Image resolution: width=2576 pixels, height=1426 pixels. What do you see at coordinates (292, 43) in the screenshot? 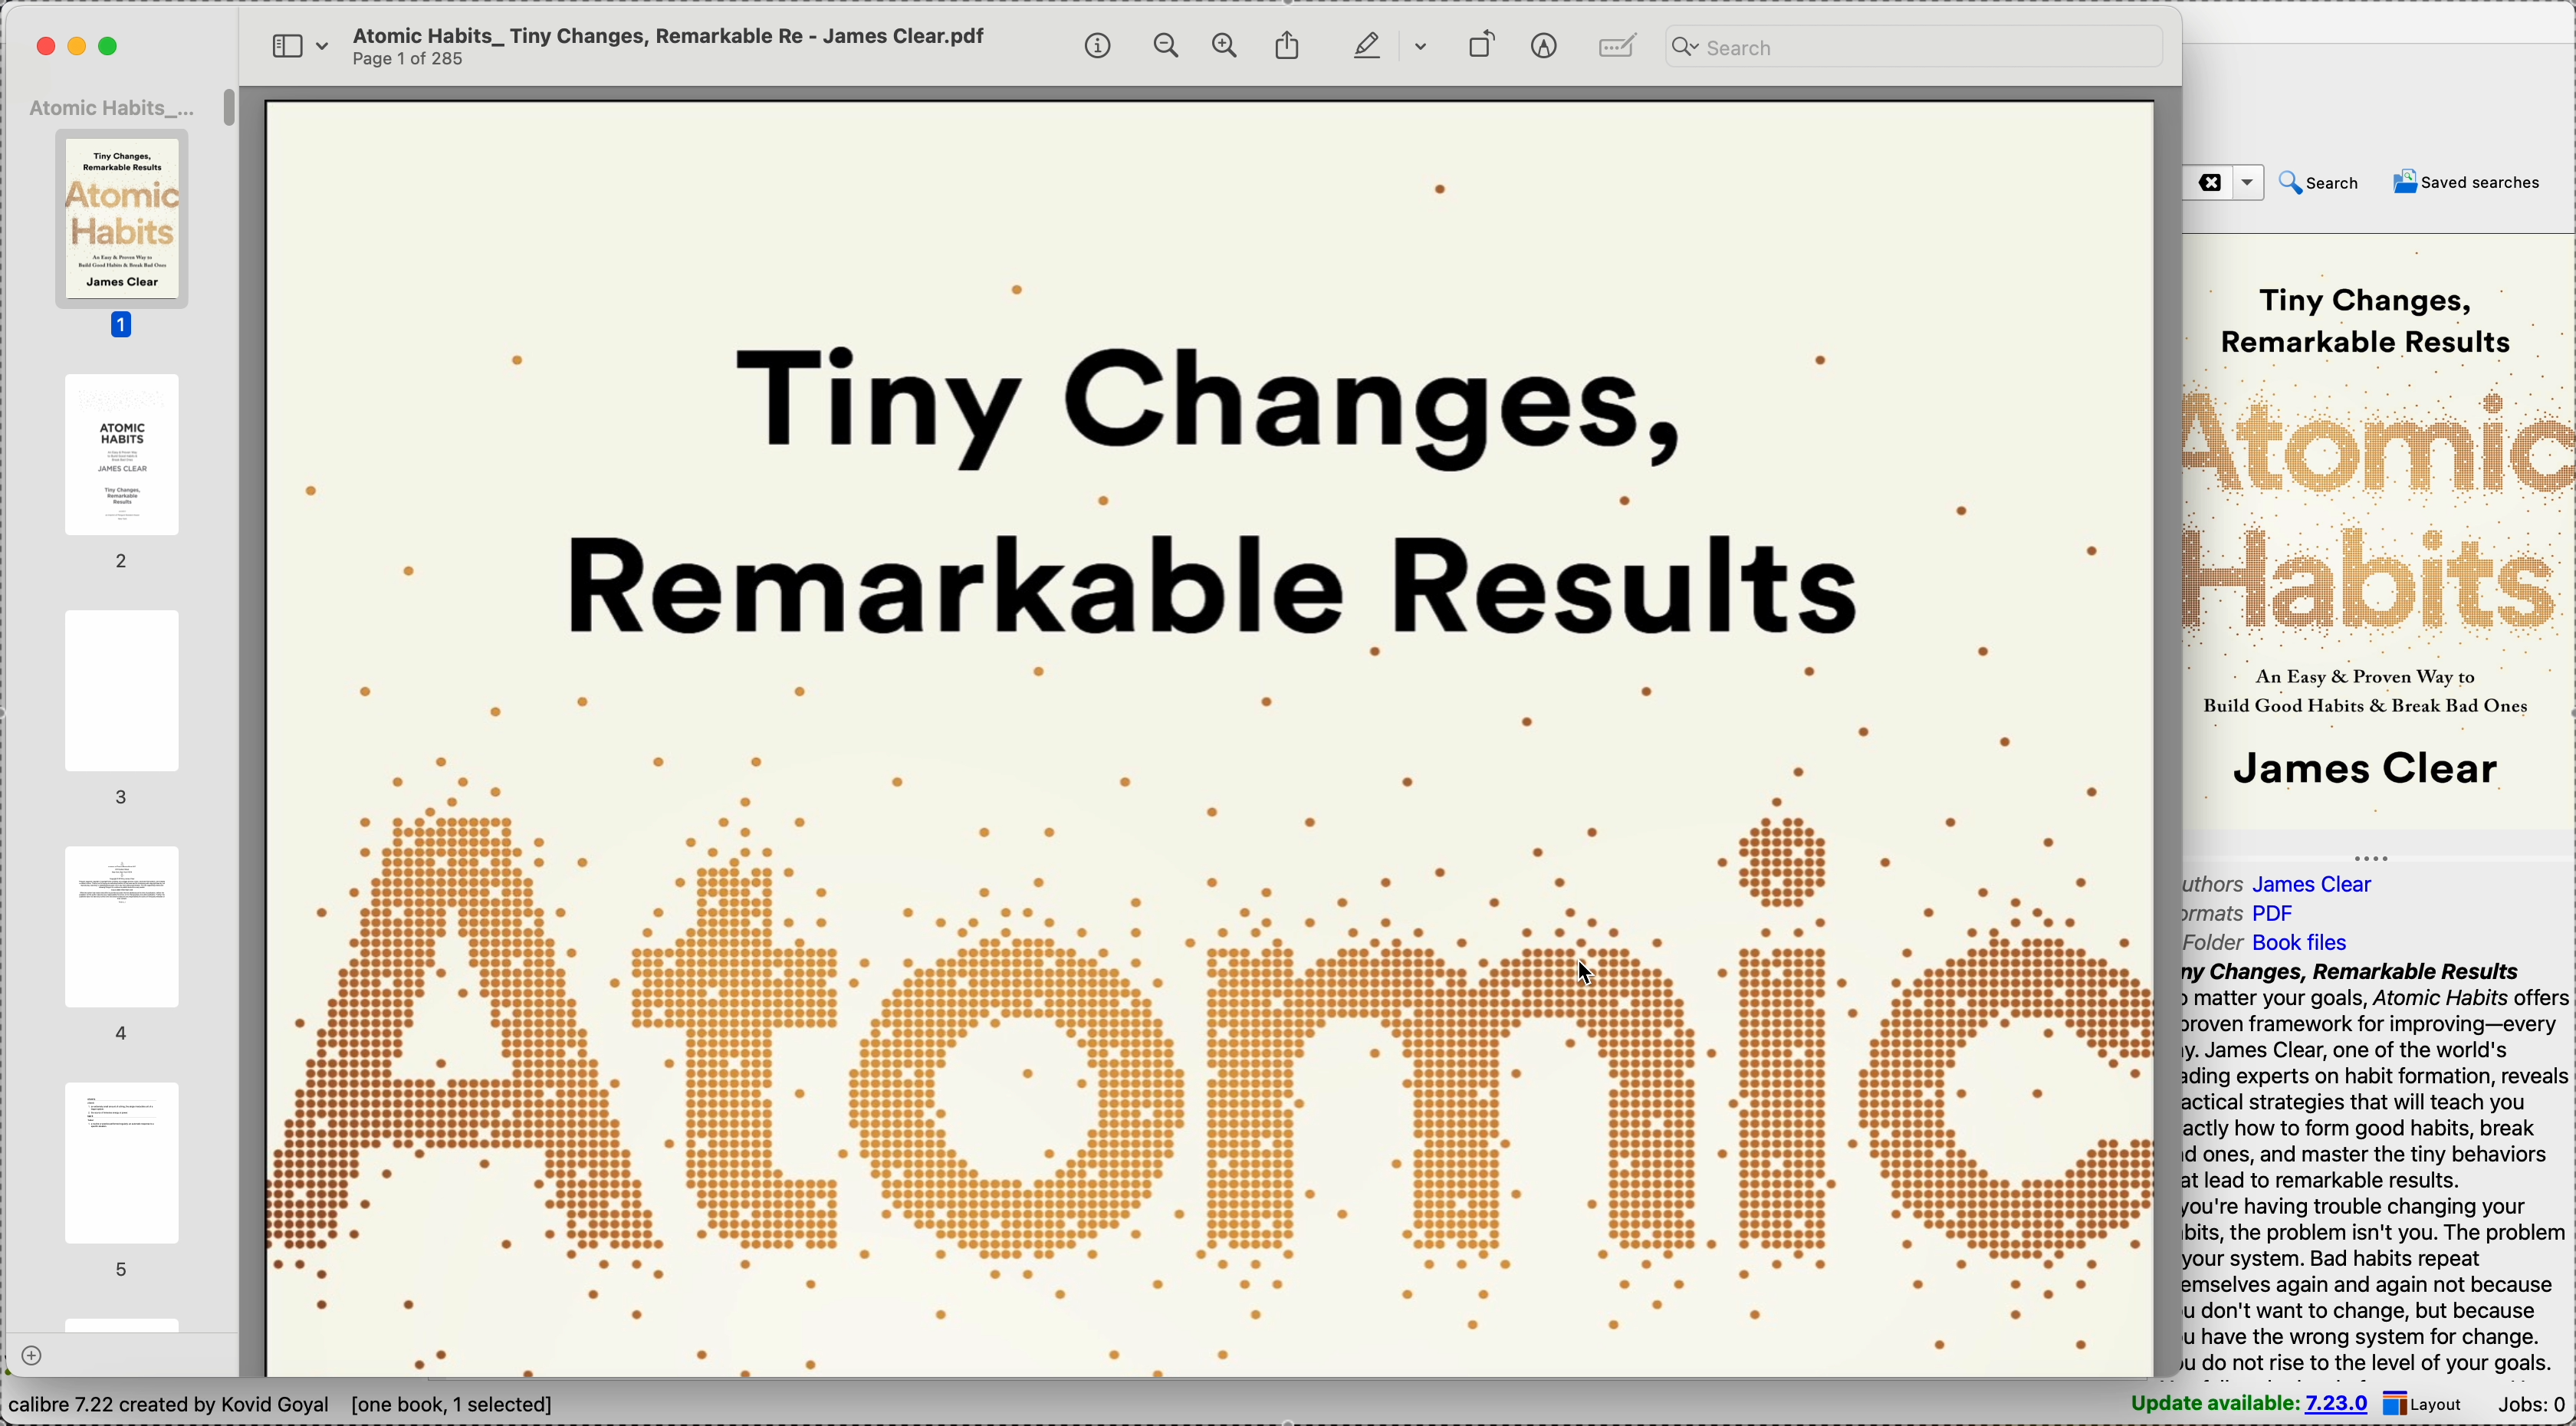
I see `view` at bounding box center [292, 43].